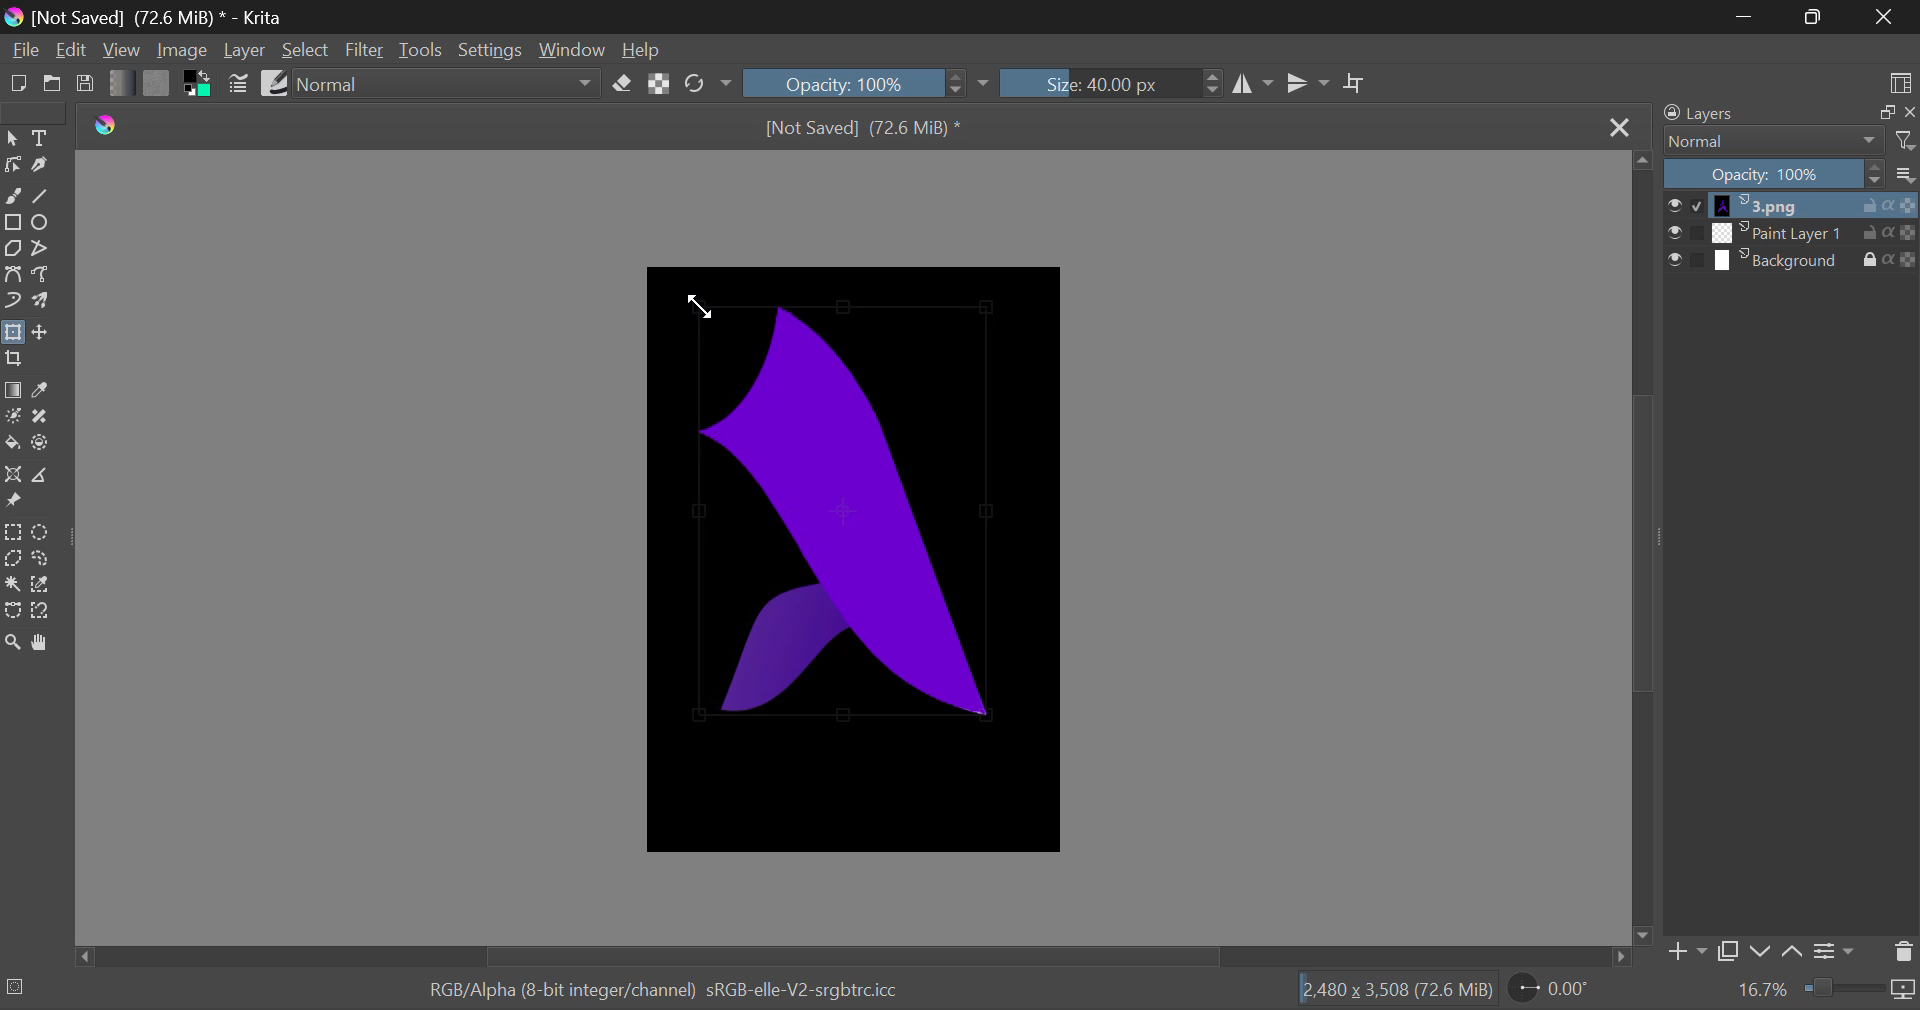  What do you see at coordinates (1890, 206) in the screenshot?
I see `actions` at bounding box center [1890, 206].